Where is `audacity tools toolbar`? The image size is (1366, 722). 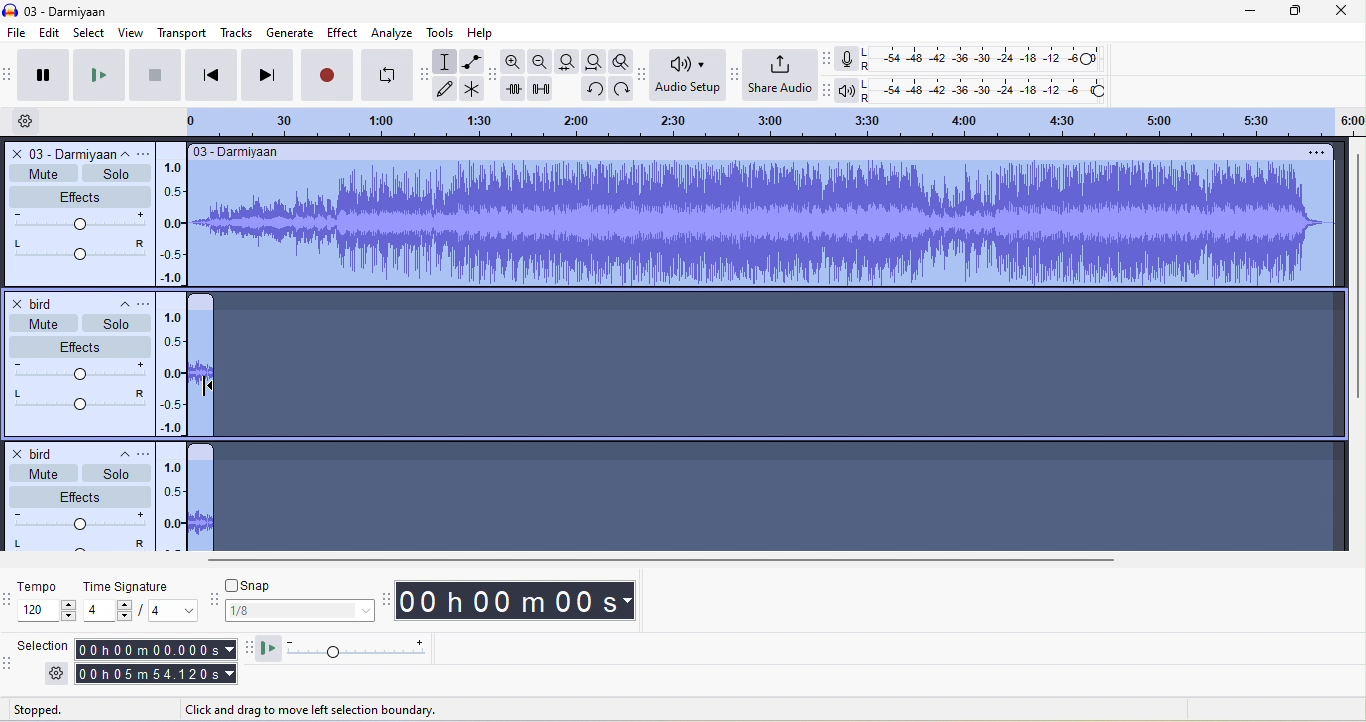
audacity tools toolbar is located at coordinates (426, 75).